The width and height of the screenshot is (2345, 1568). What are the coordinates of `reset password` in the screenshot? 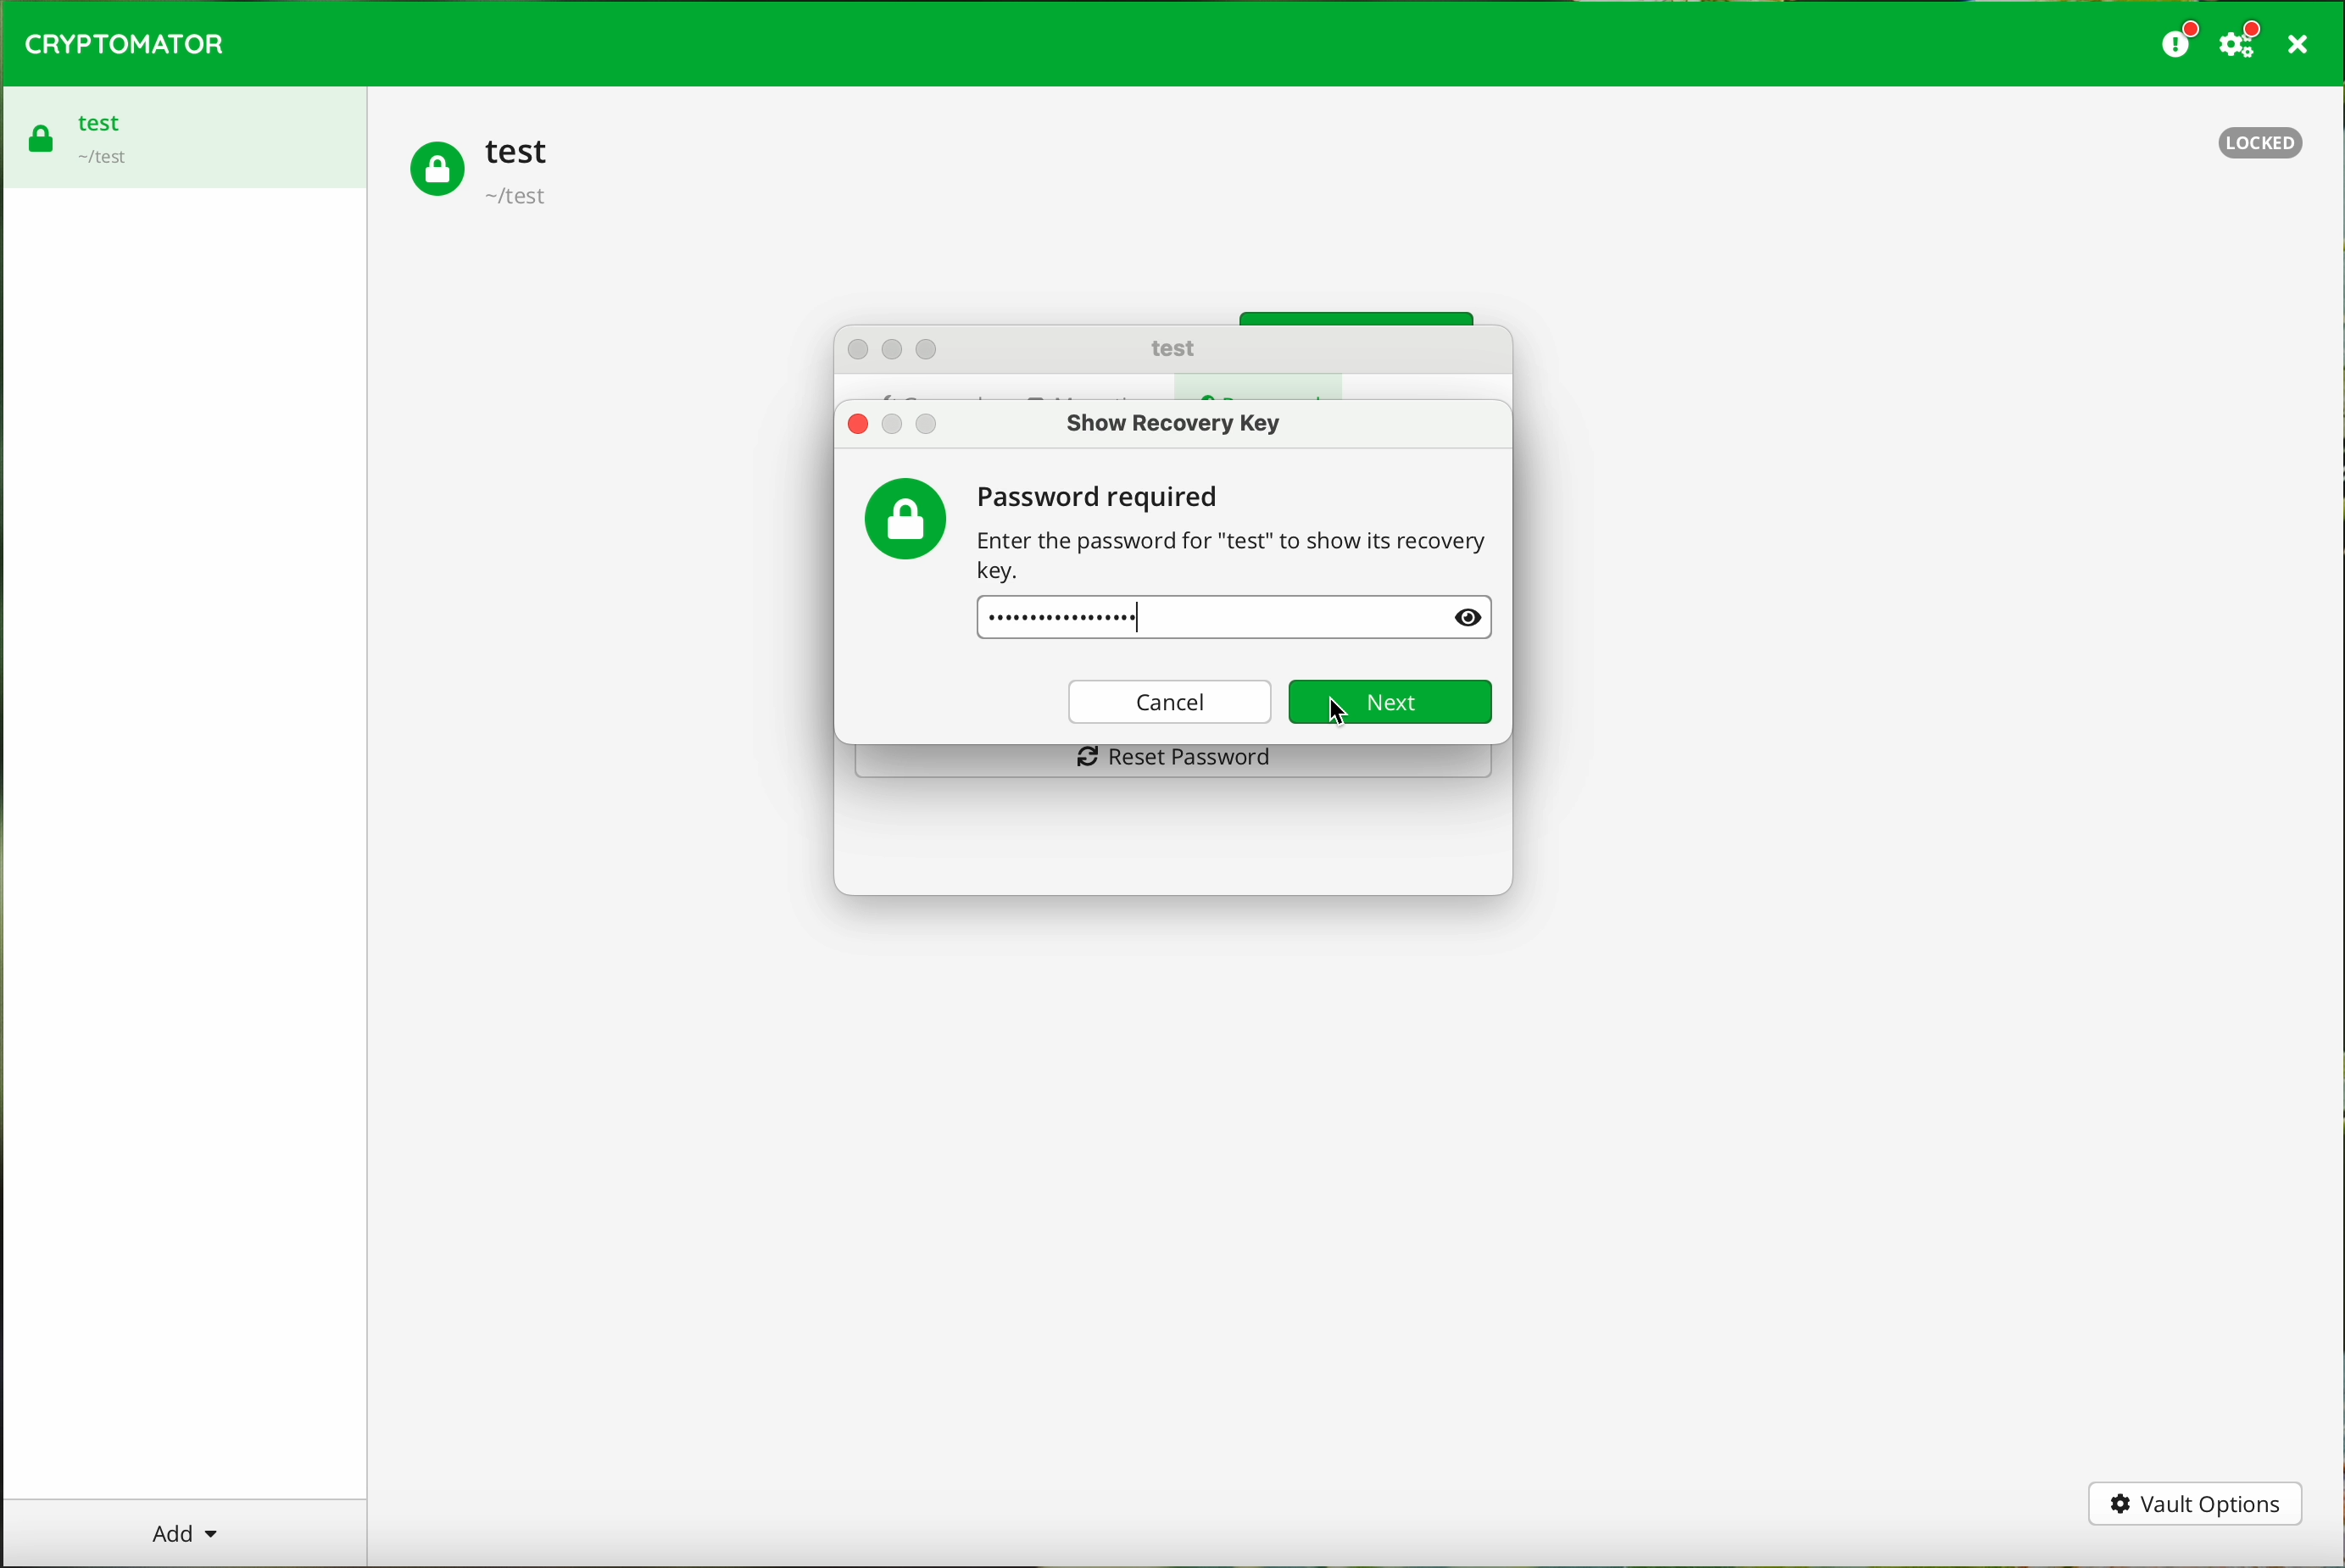 It's located at (1171, 761).